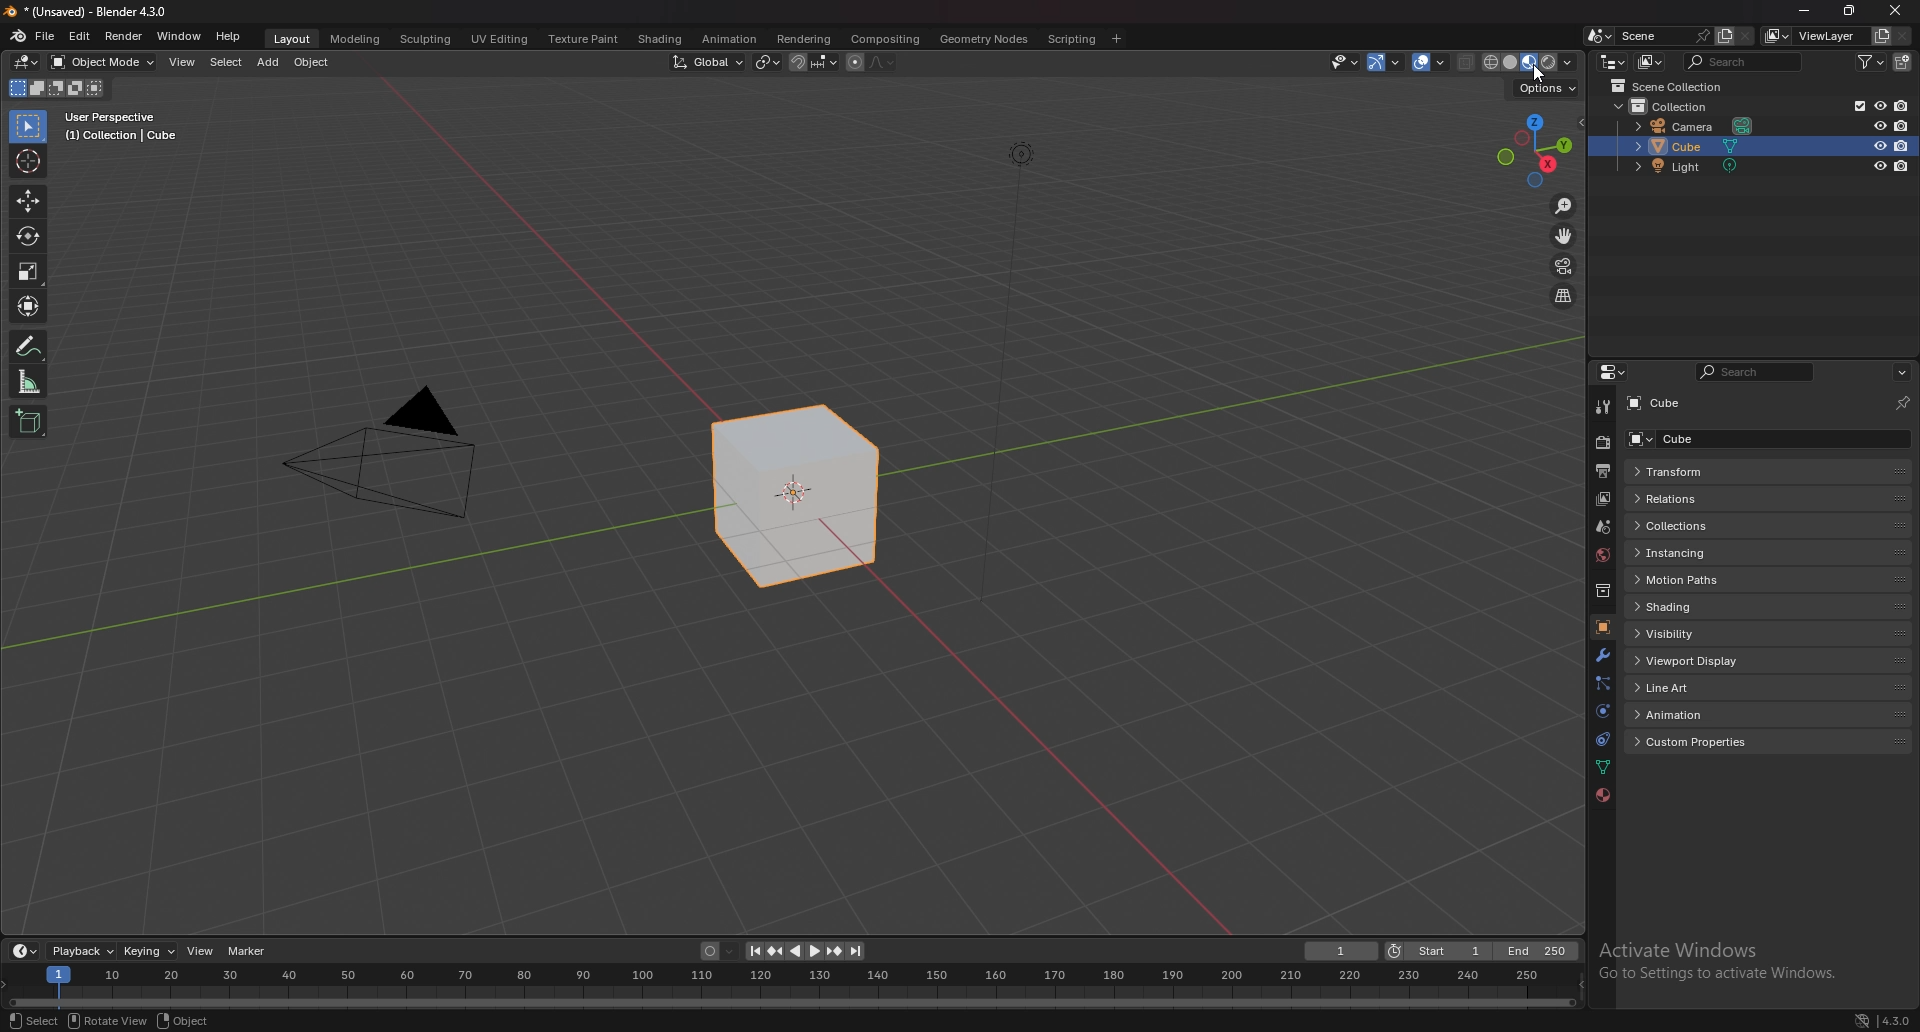  Describe the element at coordinates (1536, 152) in the screenshot. I see `use a preset viewpoint` at that location.